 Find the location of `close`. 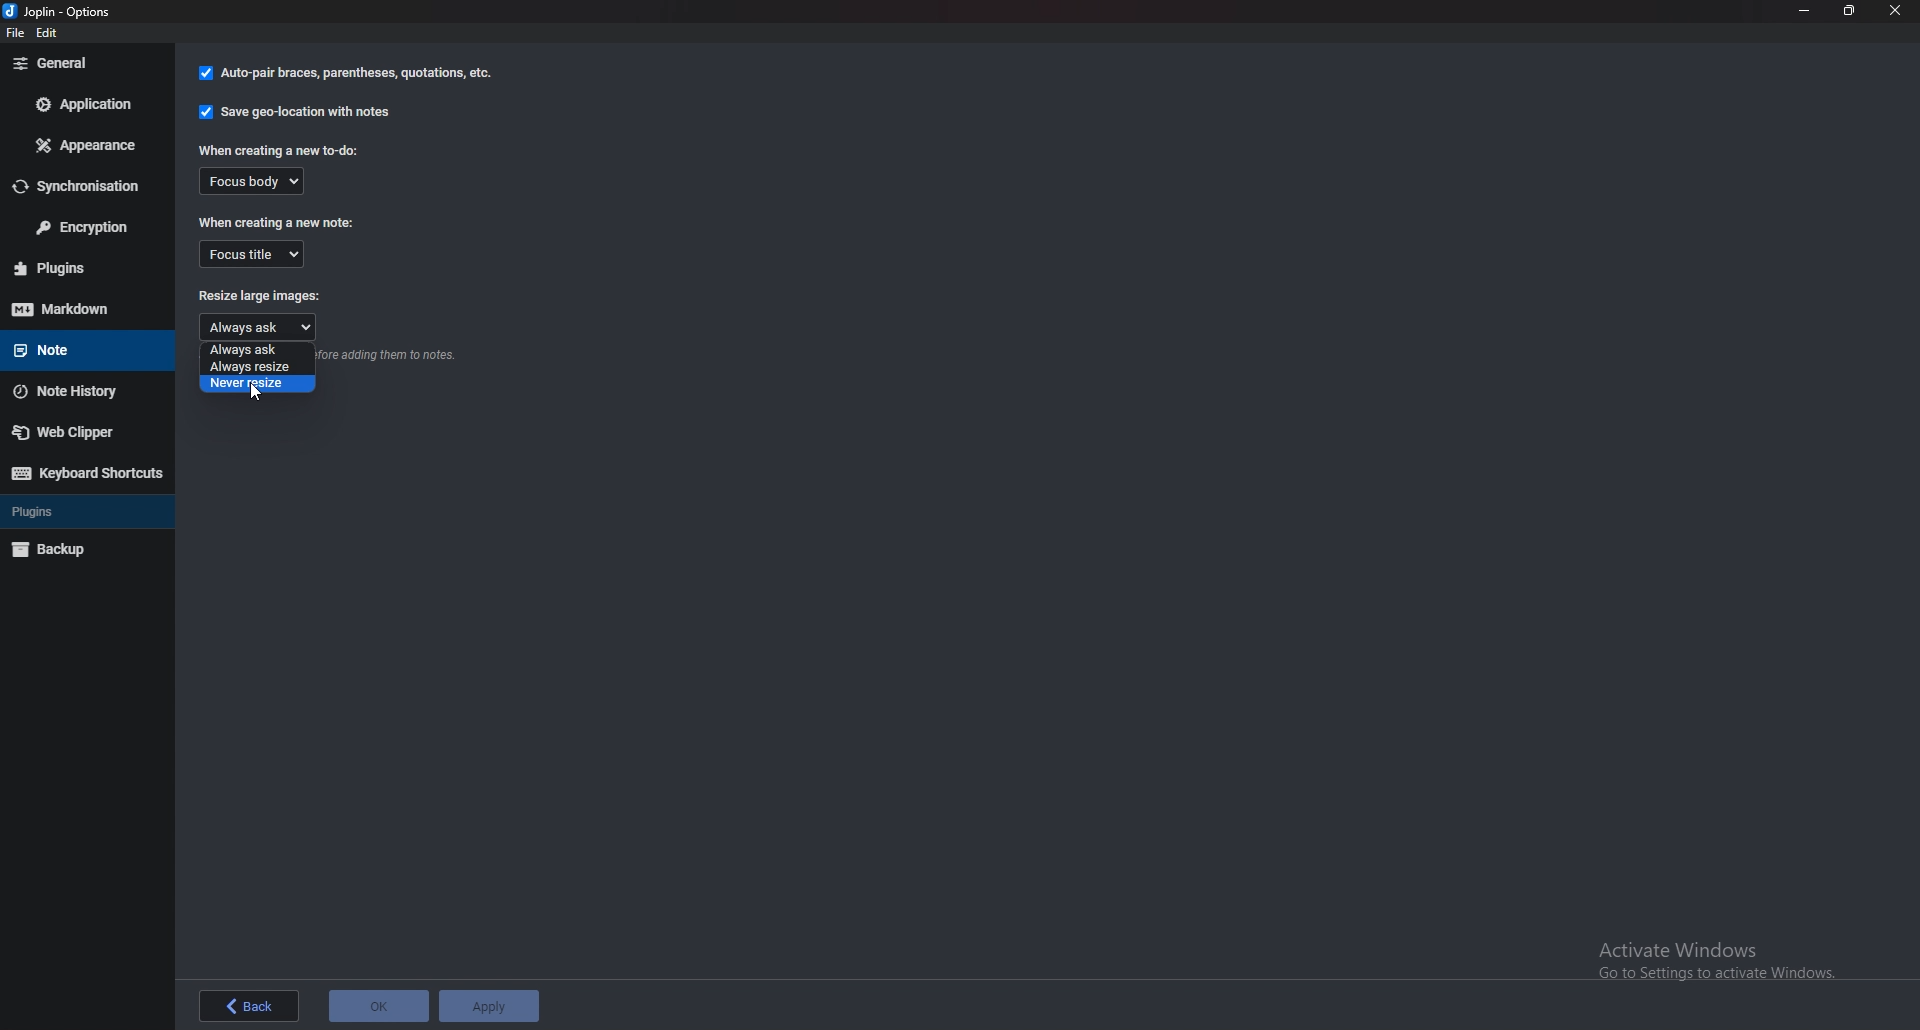

close is located at coordinates (1896, 11).